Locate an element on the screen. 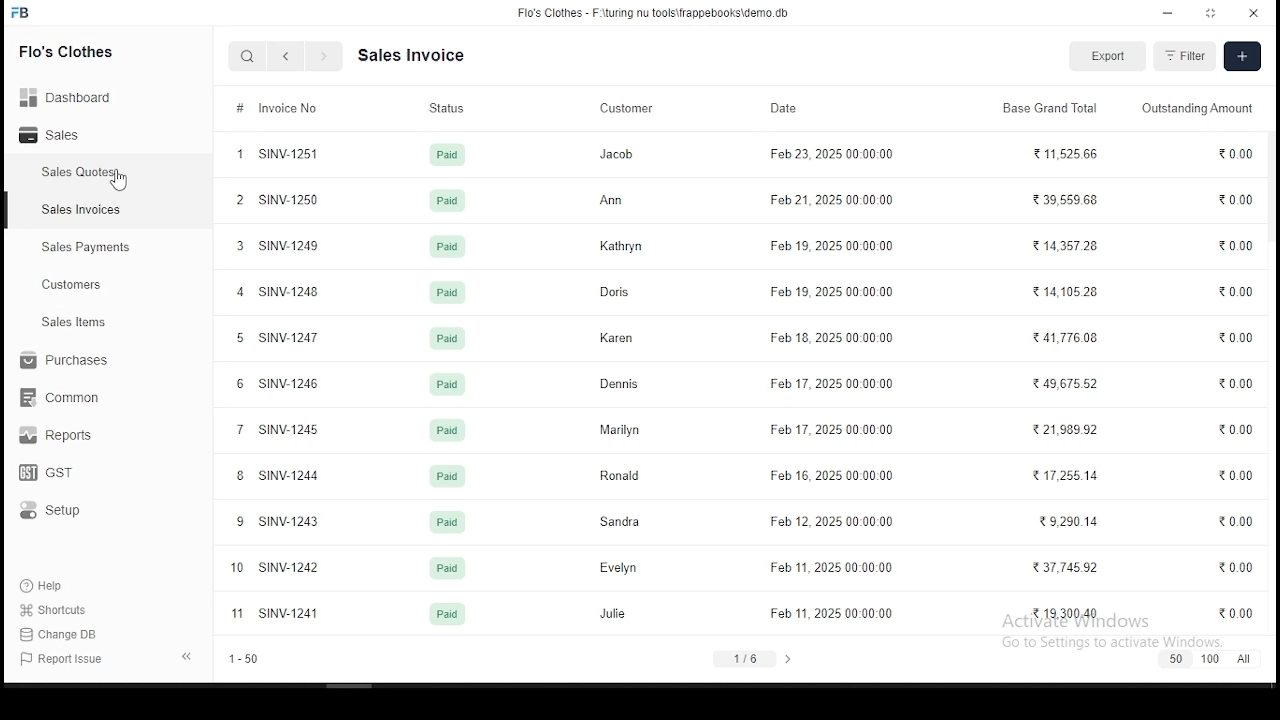 The height and width of the screenshot is (720, 1280). 2 SINV-1250 is located at coordinates (279, 196).